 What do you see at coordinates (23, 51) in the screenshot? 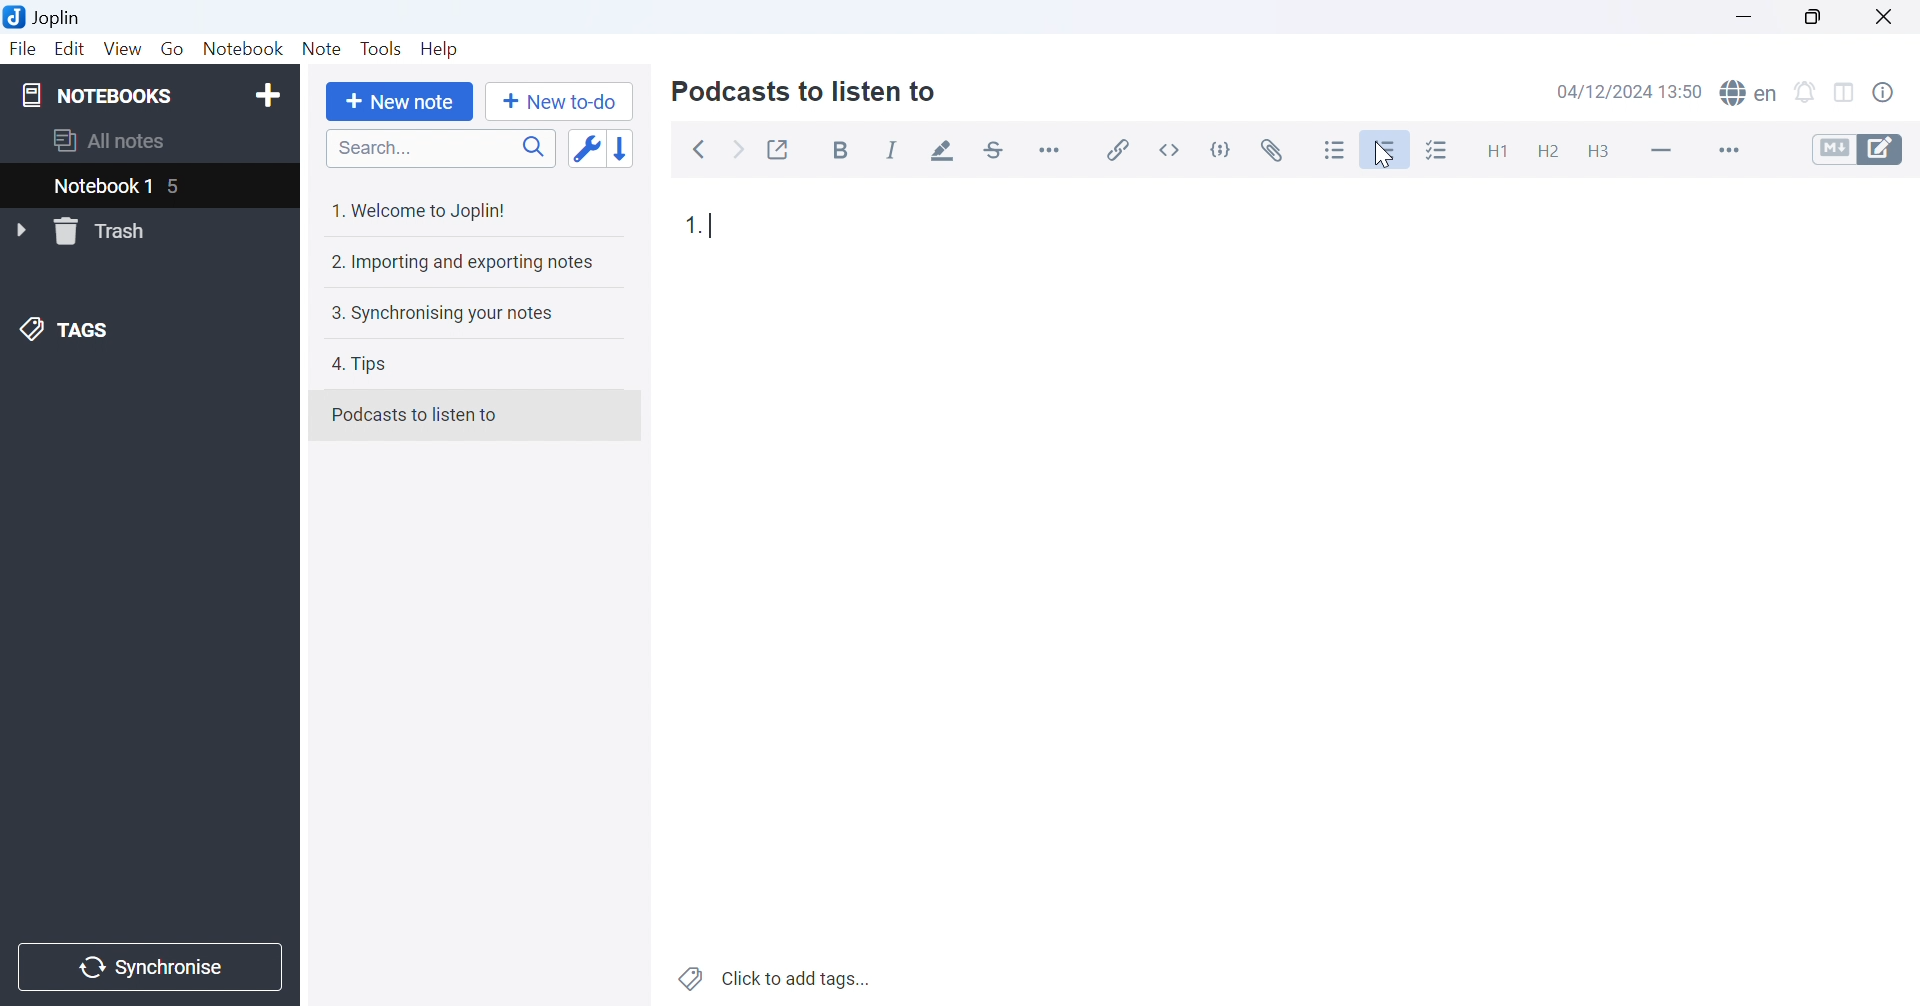
I see `File` at bounding box center [23, 51].